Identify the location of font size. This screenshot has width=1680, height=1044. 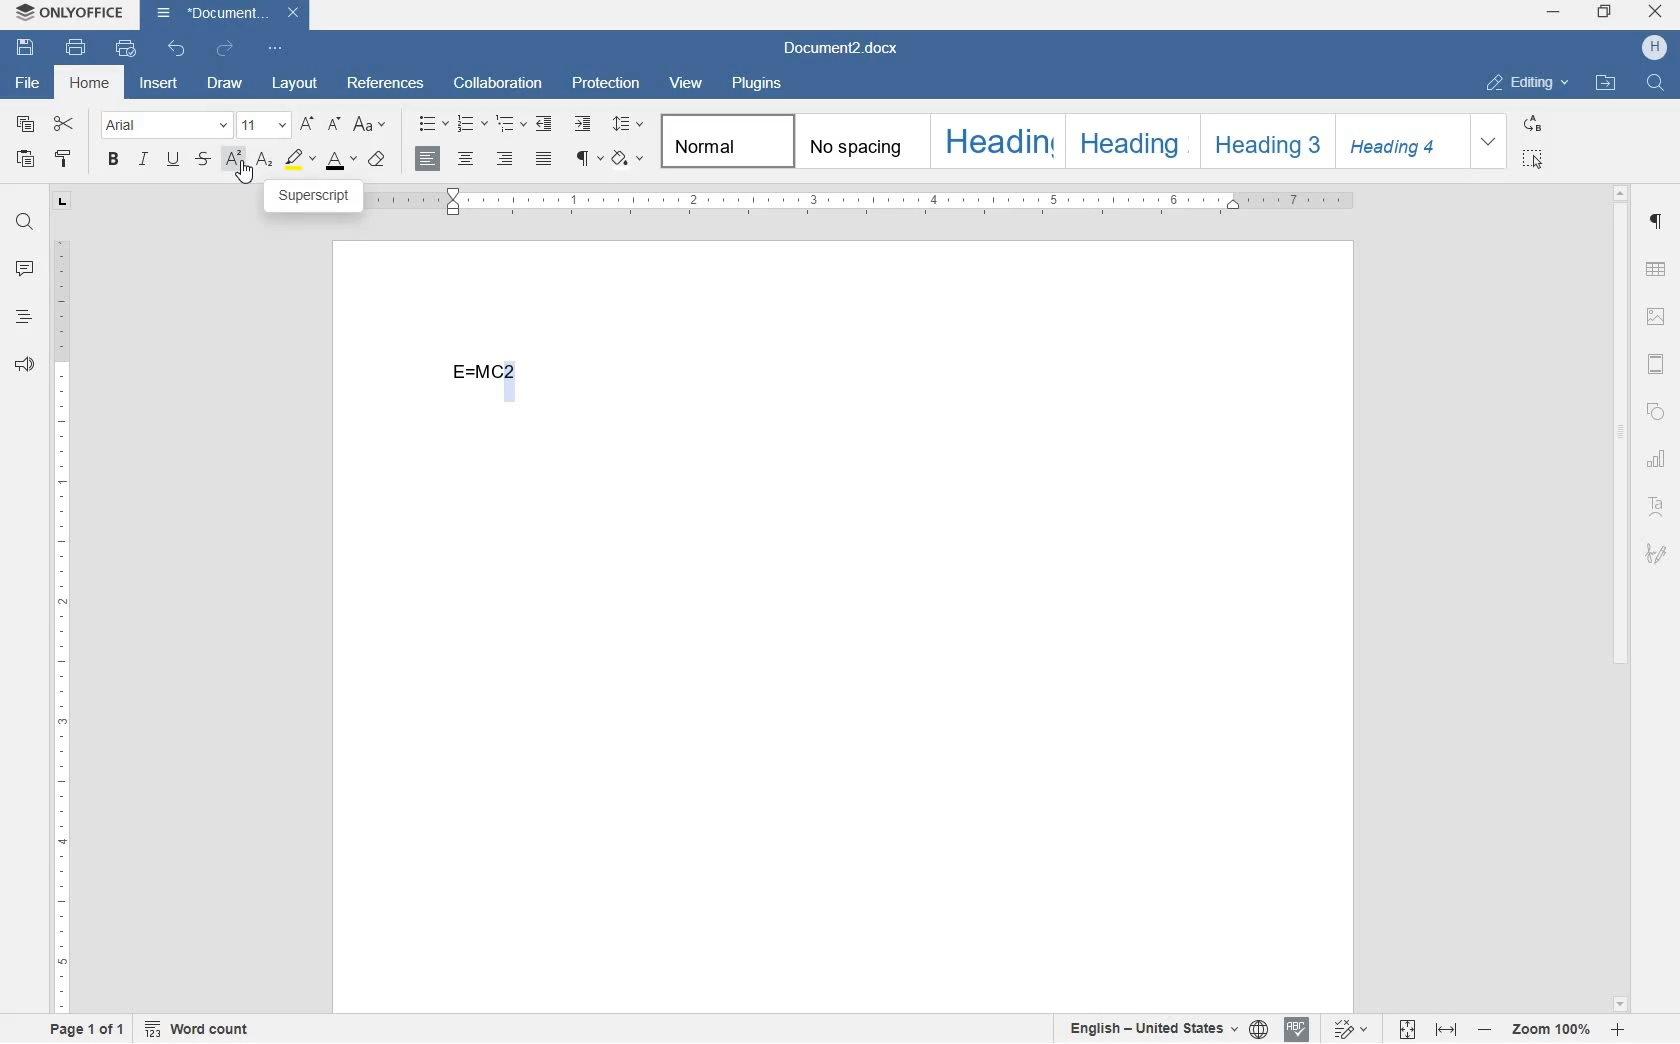
(265, 125).